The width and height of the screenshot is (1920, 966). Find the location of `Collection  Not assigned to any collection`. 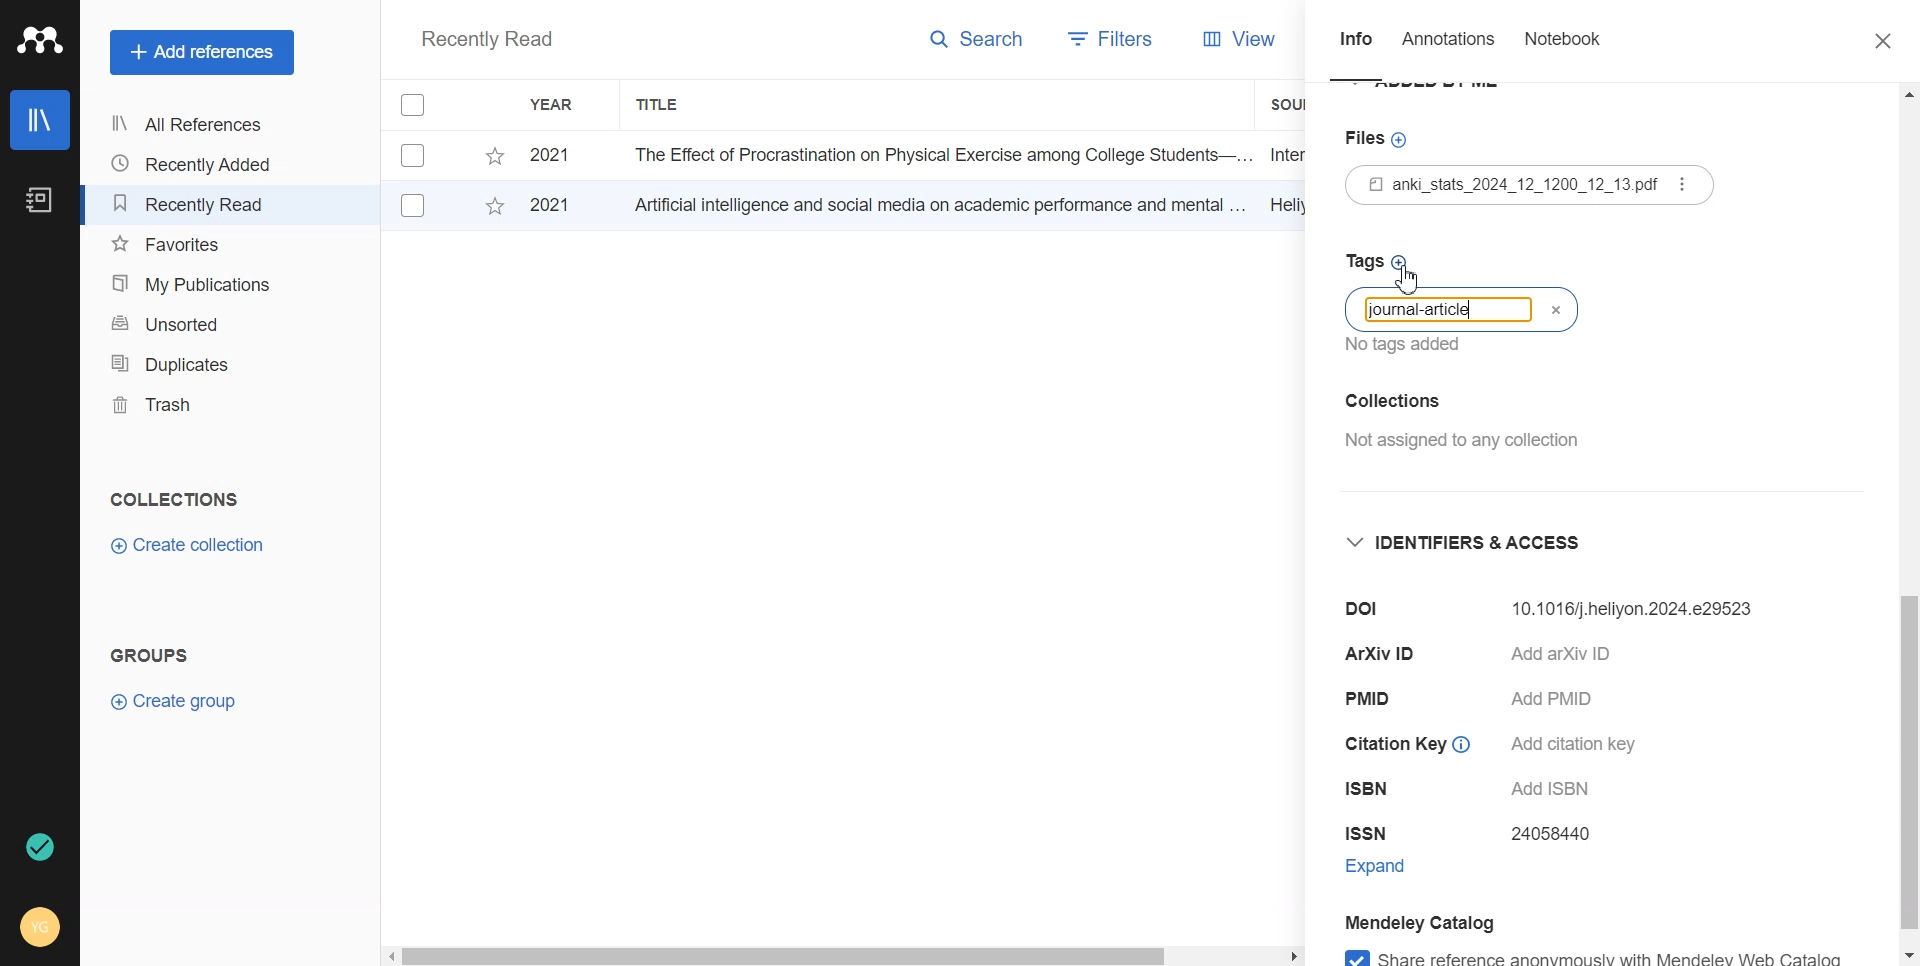

Collection  Not assigned to any collection is located at coordinates (1458, 430).